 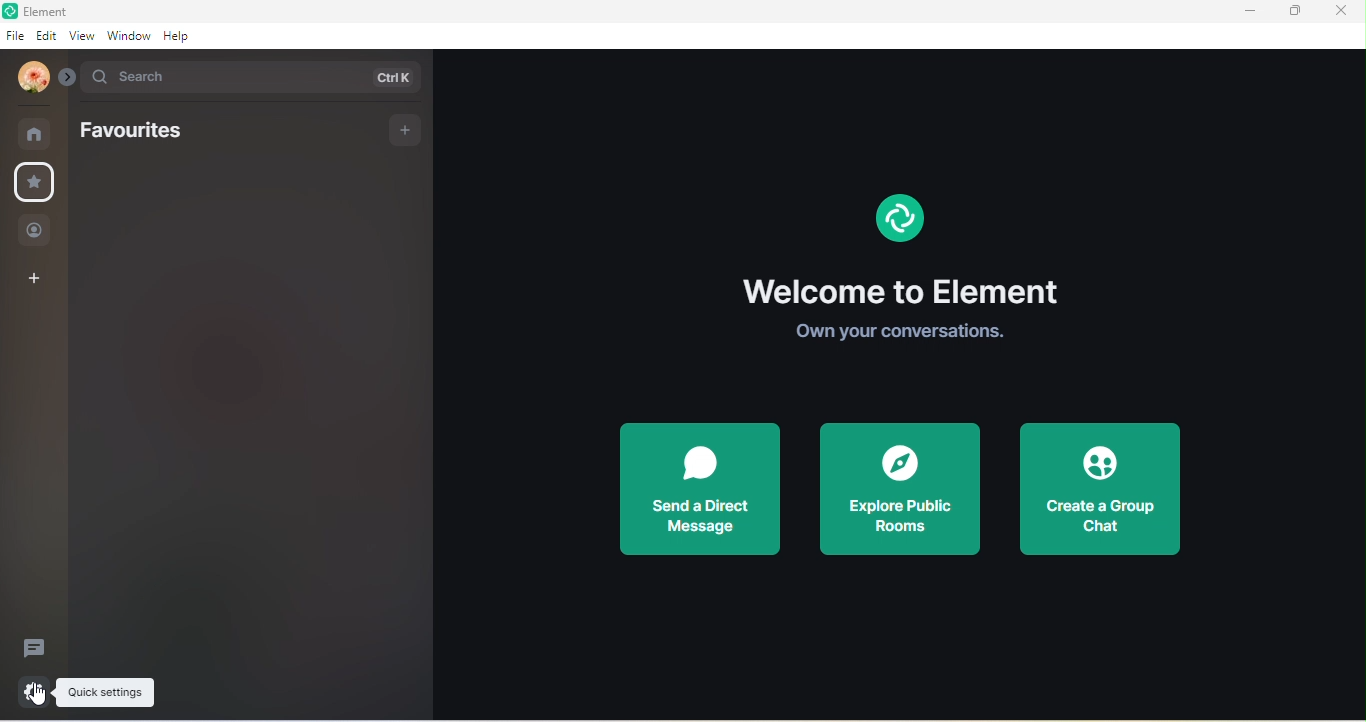 I want to click on edit, so click(x=47, y=36).